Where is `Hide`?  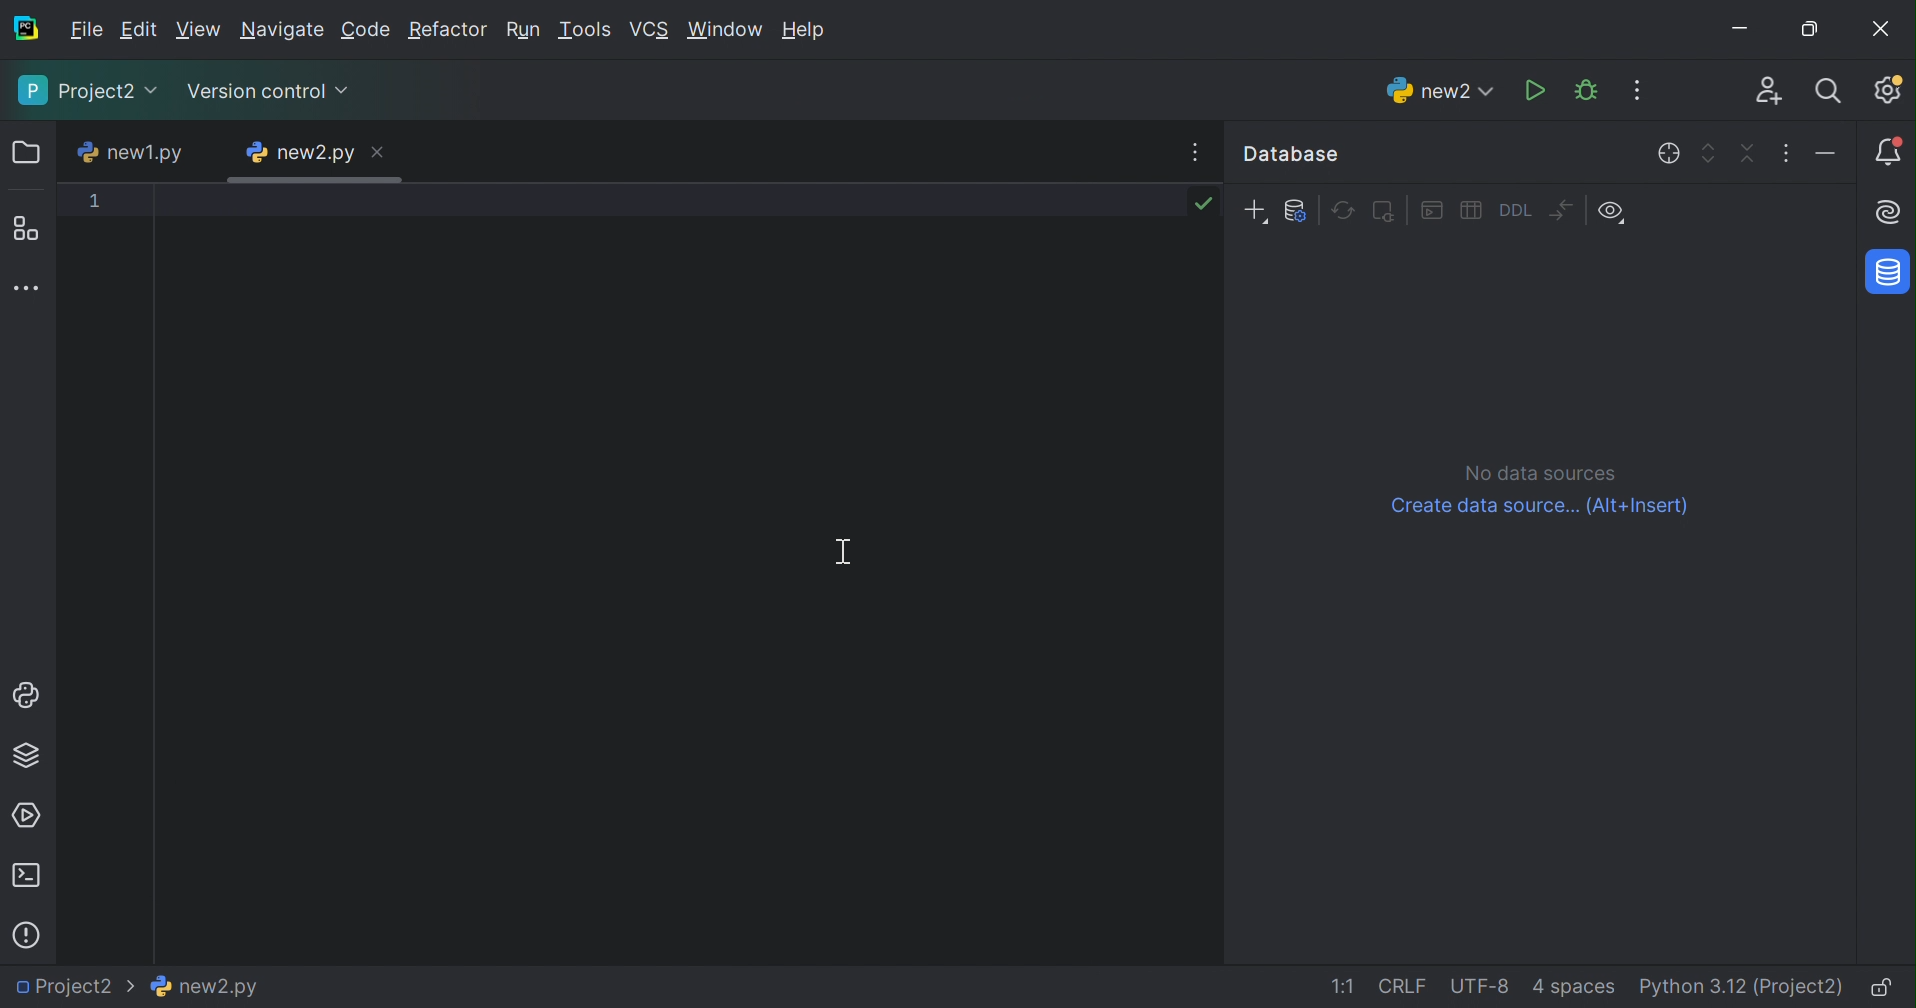
Hide is located at coordinates (1826, 150).